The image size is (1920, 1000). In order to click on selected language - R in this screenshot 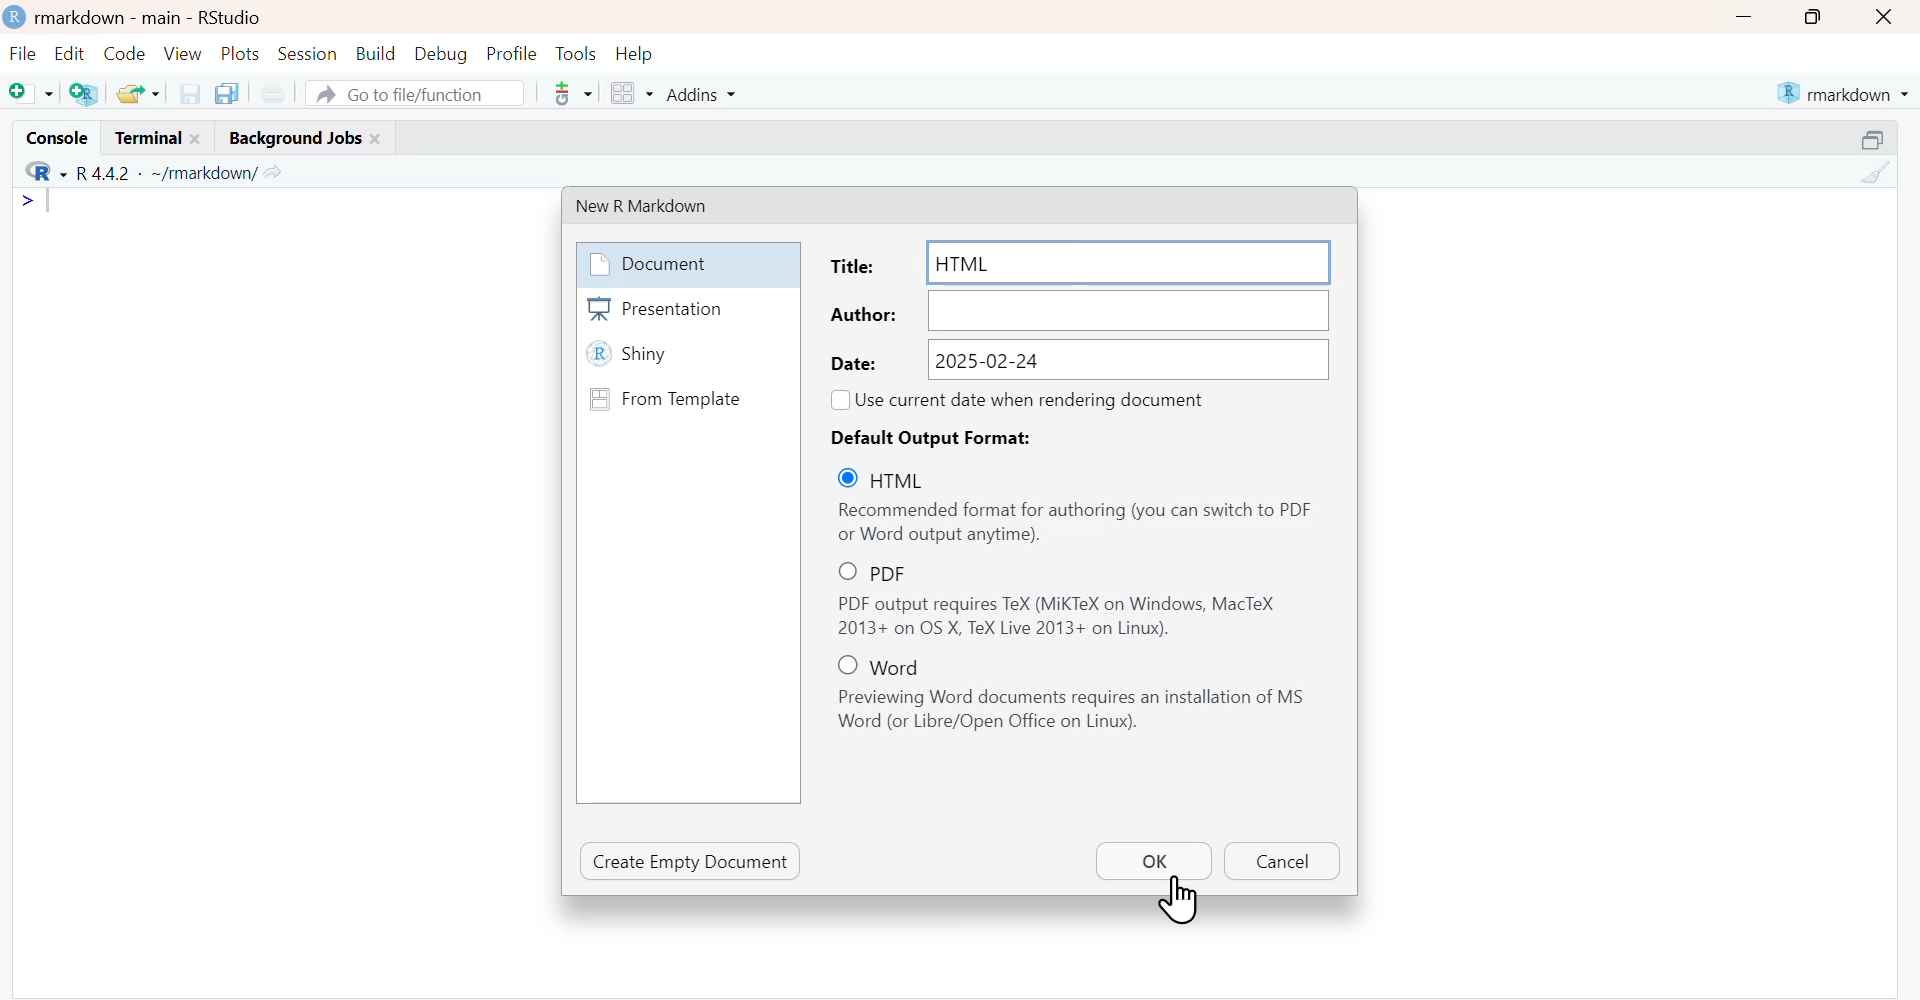, I will do `click(40, 173)`.